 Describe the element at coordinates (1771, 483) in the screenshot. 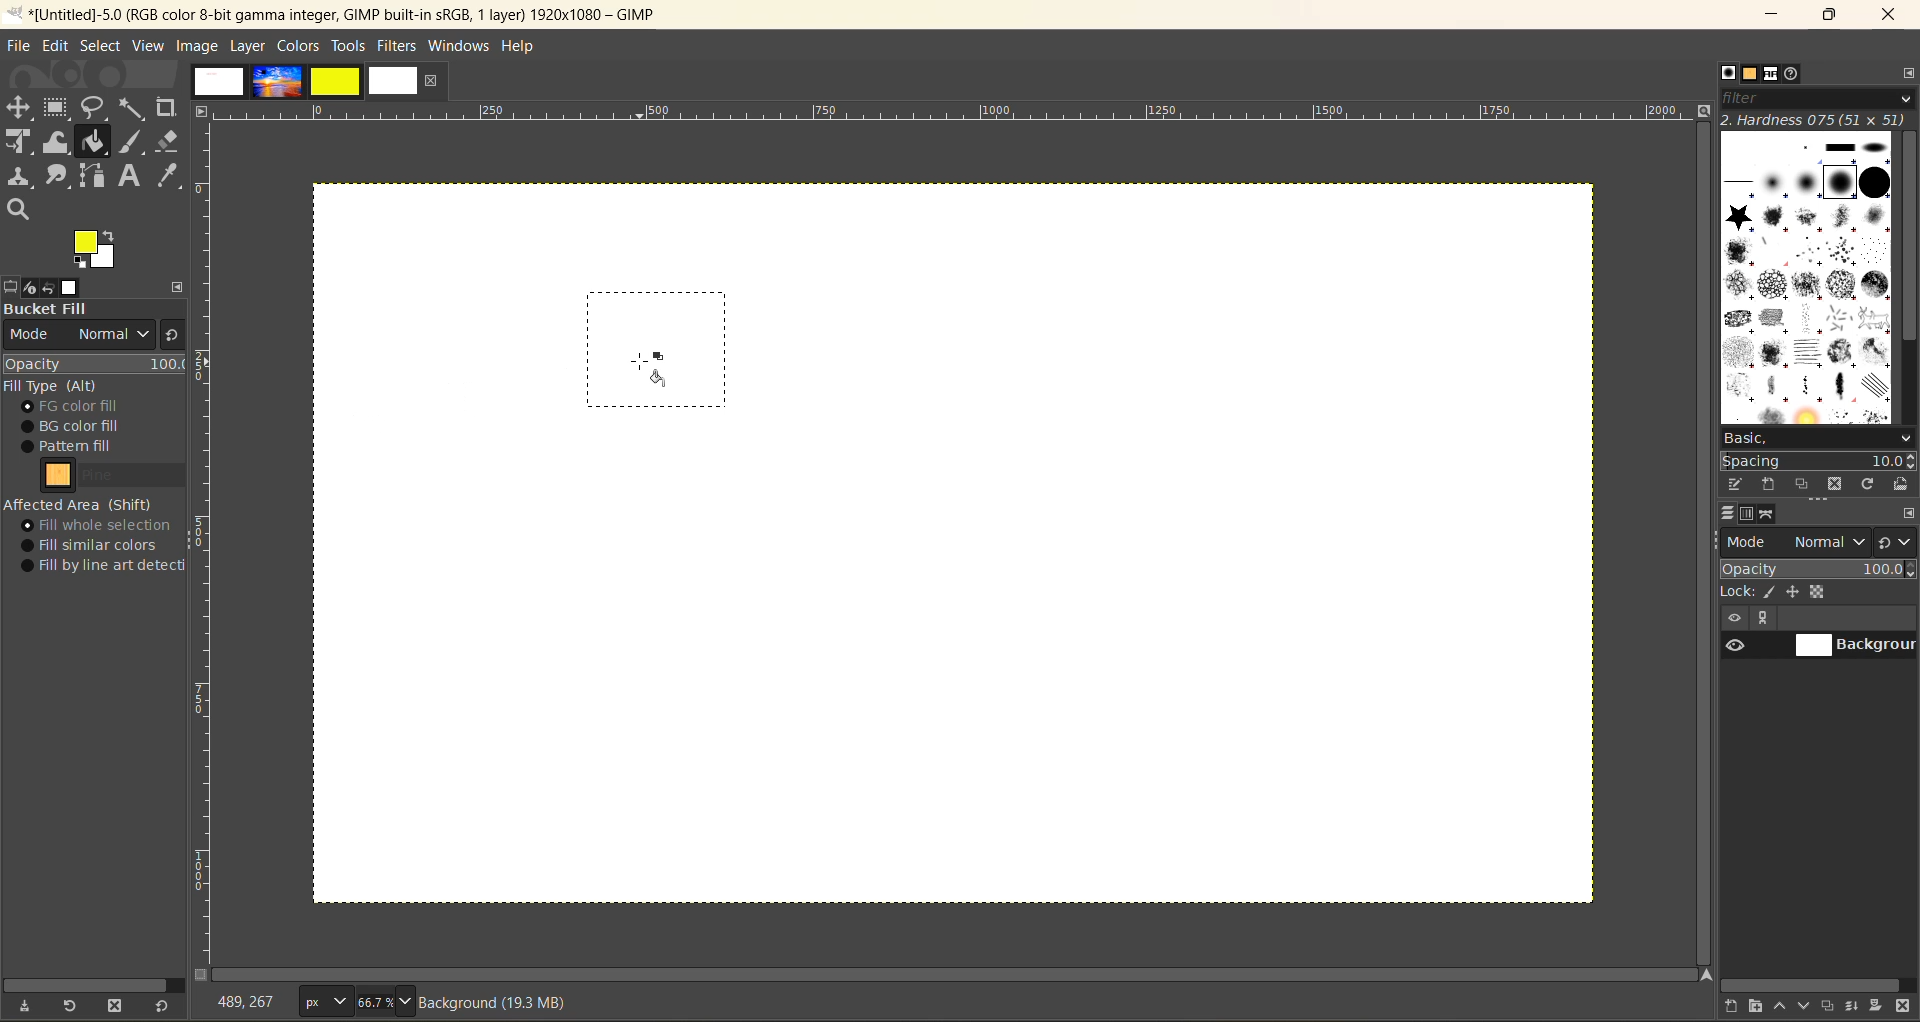

I see `create a new brush` at that location.